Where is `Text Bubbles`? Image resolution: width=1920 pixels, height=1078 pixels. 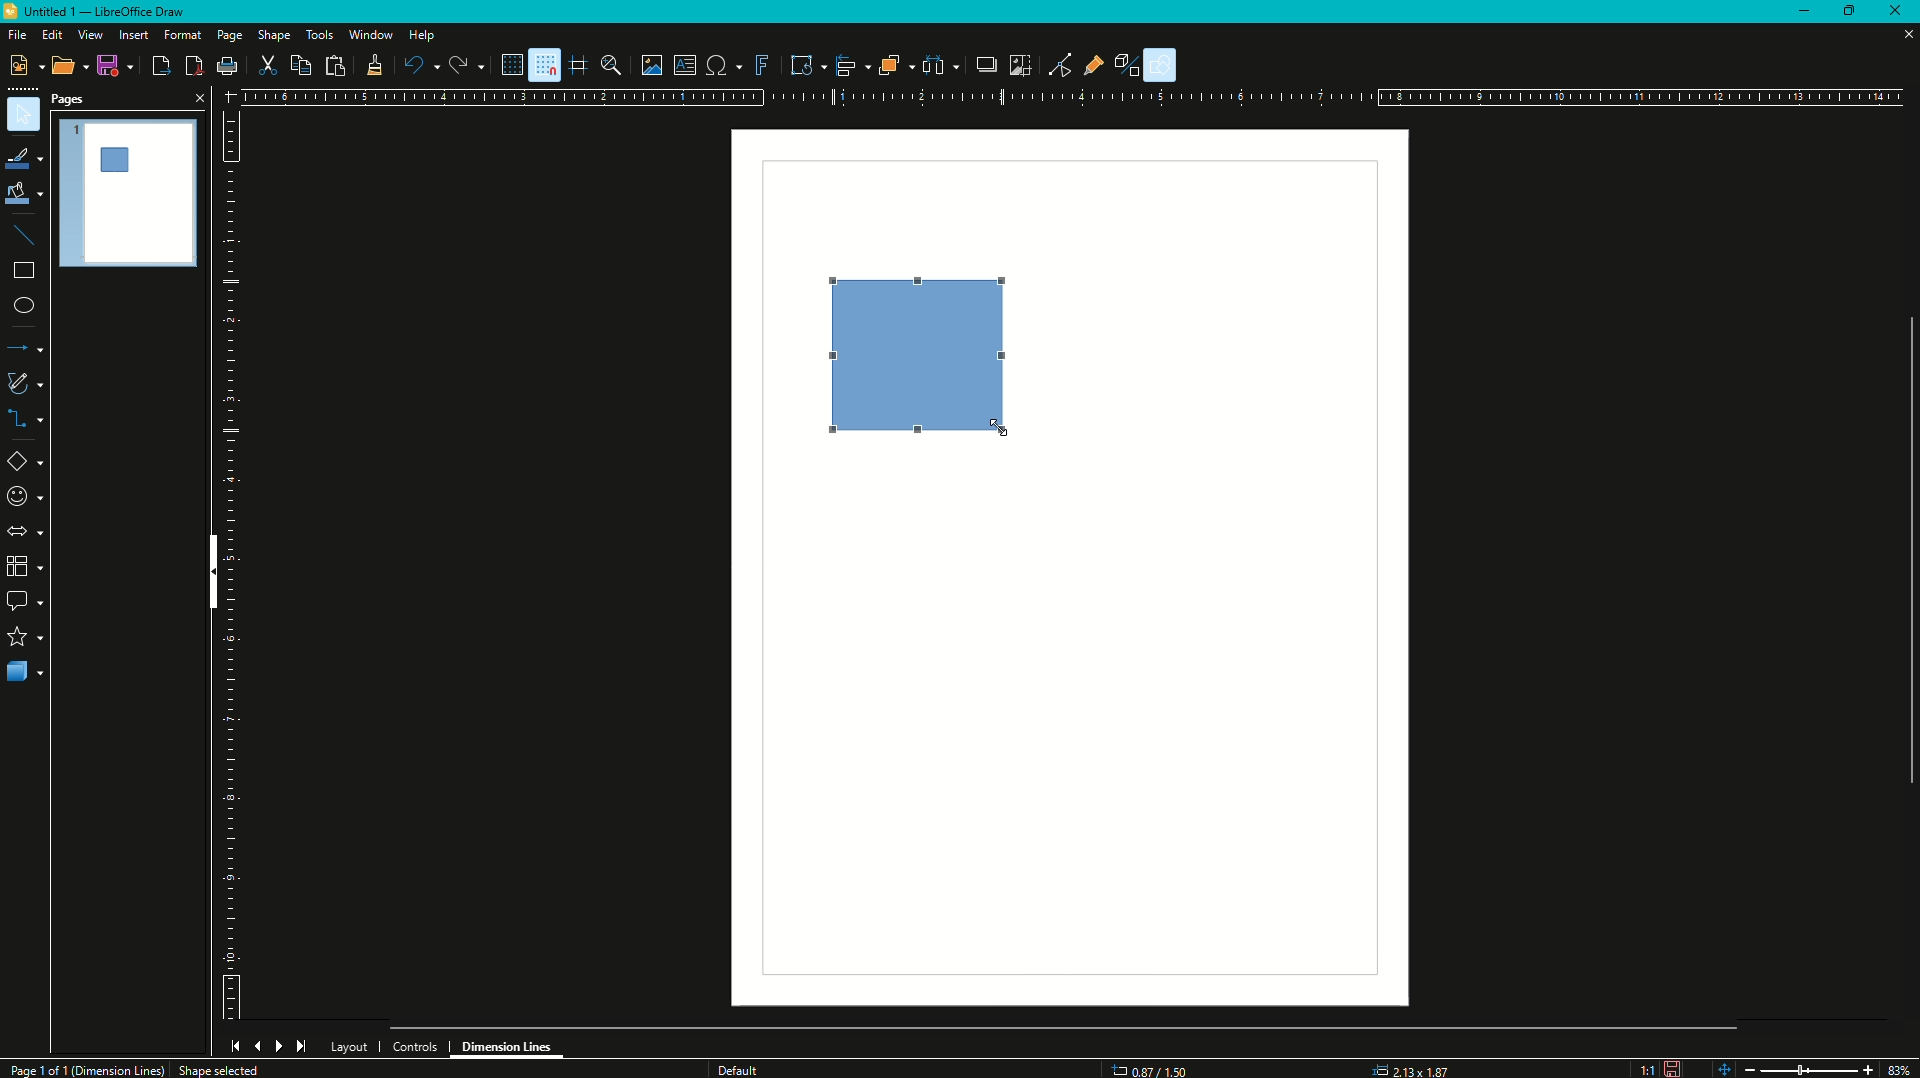
Text Bubbles is located at coordinates (26, 603).